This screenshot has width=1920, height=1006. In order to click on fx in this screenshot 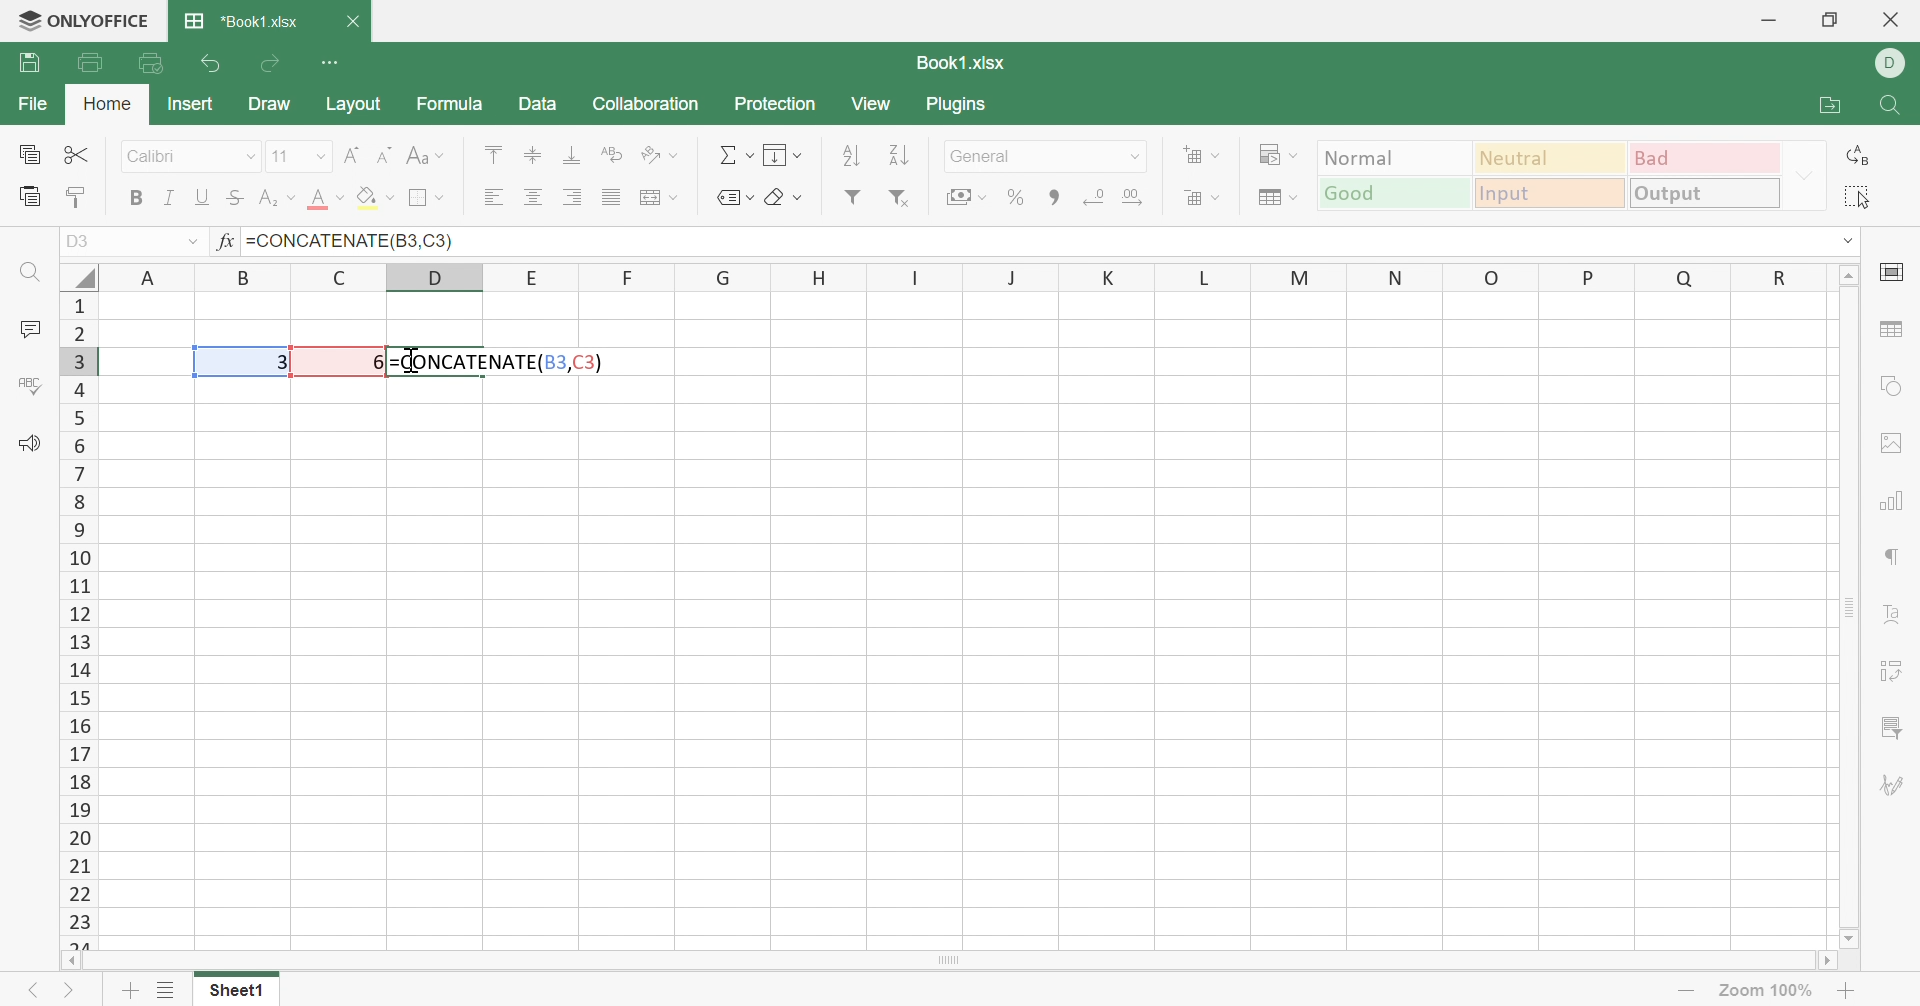, I will do `click(232, 242)`.